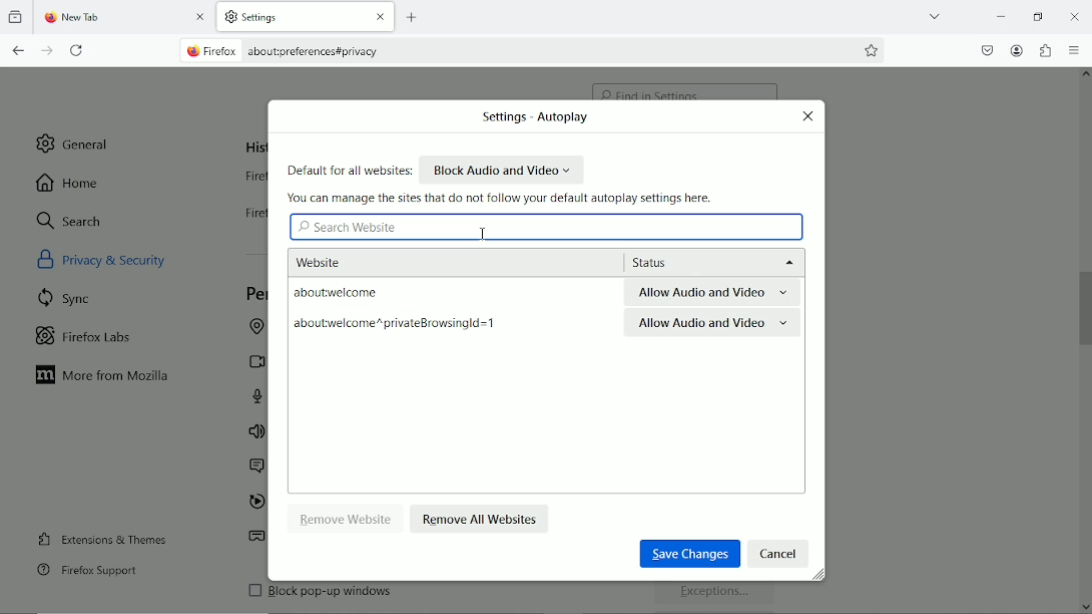 The image size is (1092, 614). What do you see at coordinates (70, 220) in the screenshot?
I see `search` at bounding box center [70, 220].